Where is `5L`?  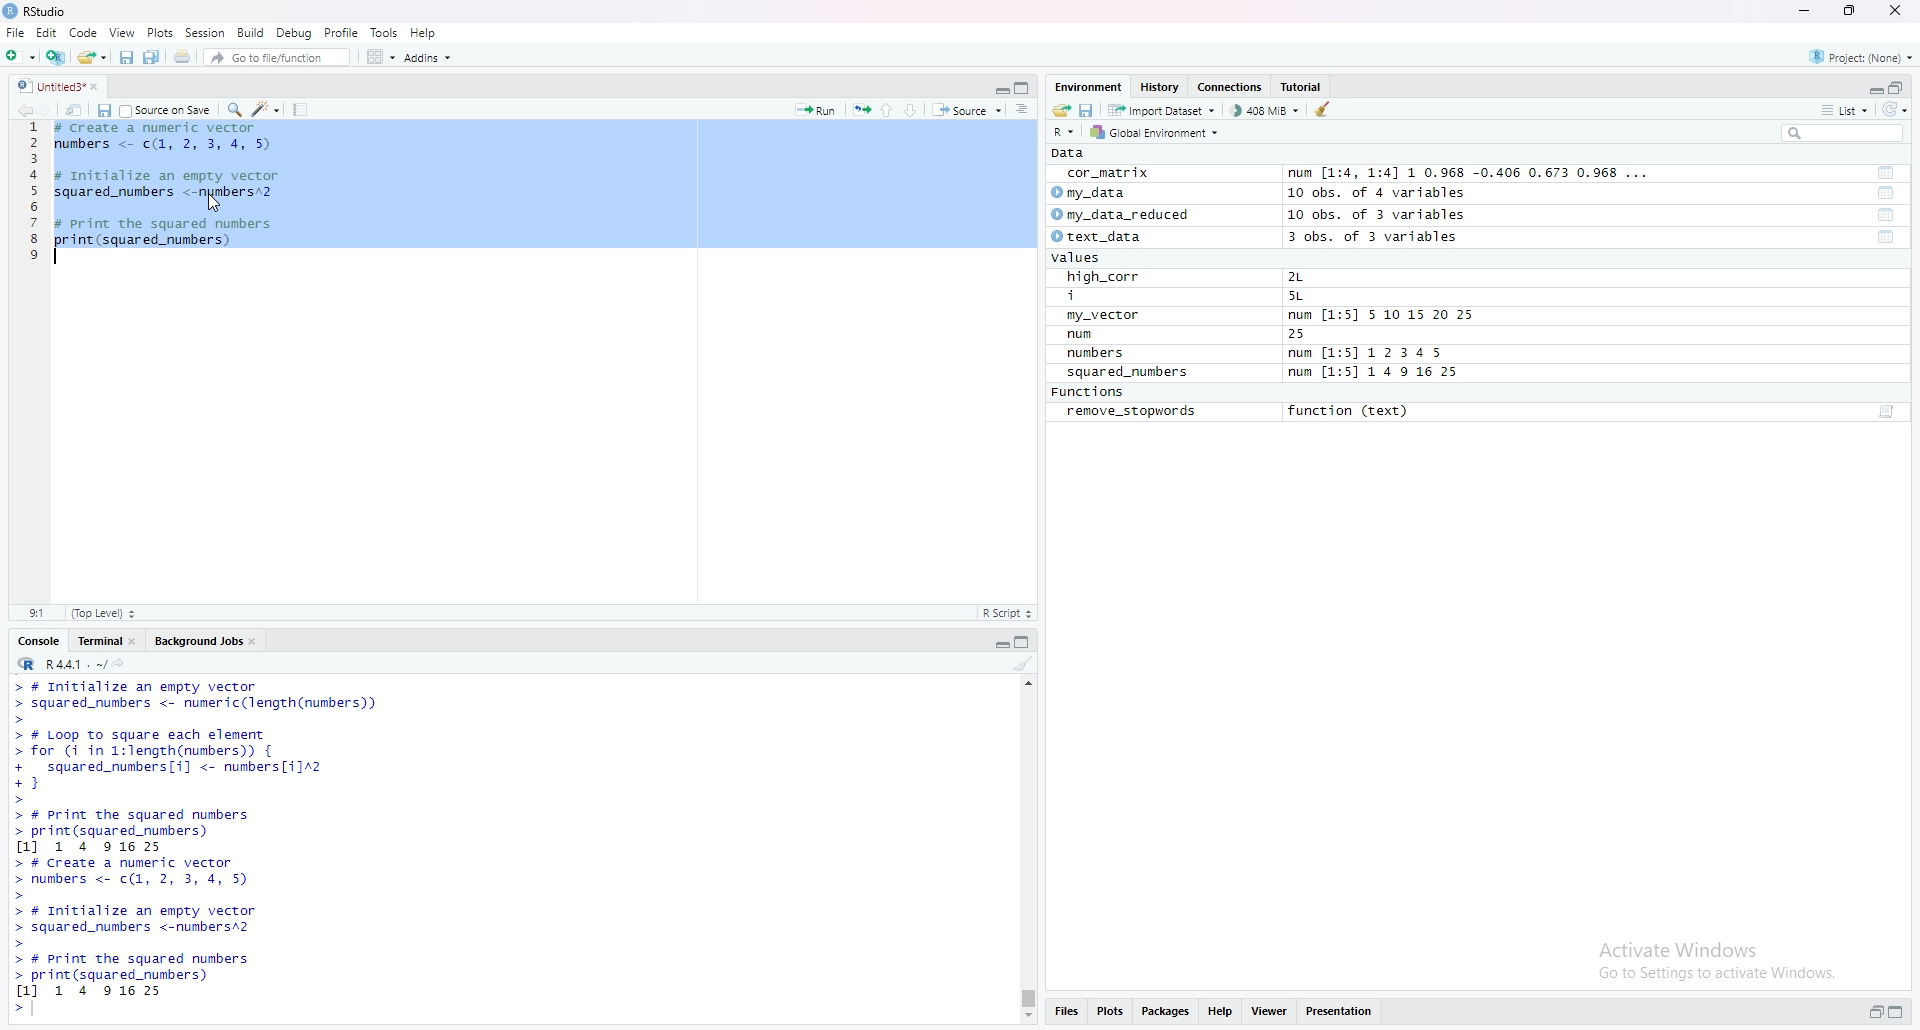 5L is located at coordinates (1300, 297).